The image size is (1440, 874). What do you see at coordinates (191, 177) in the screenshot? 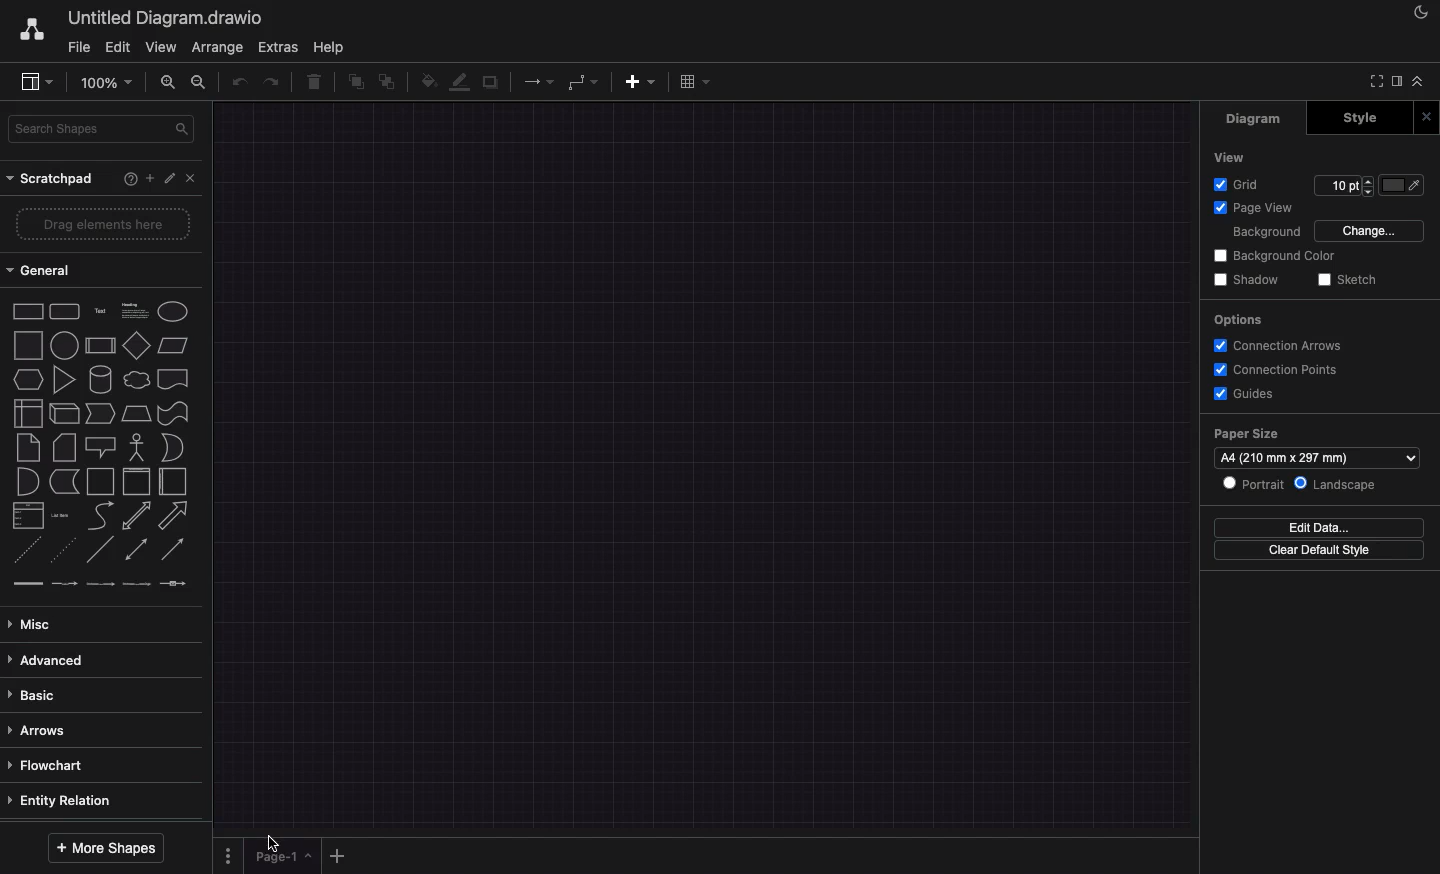
I see `close` at bounding box center [191, 177].